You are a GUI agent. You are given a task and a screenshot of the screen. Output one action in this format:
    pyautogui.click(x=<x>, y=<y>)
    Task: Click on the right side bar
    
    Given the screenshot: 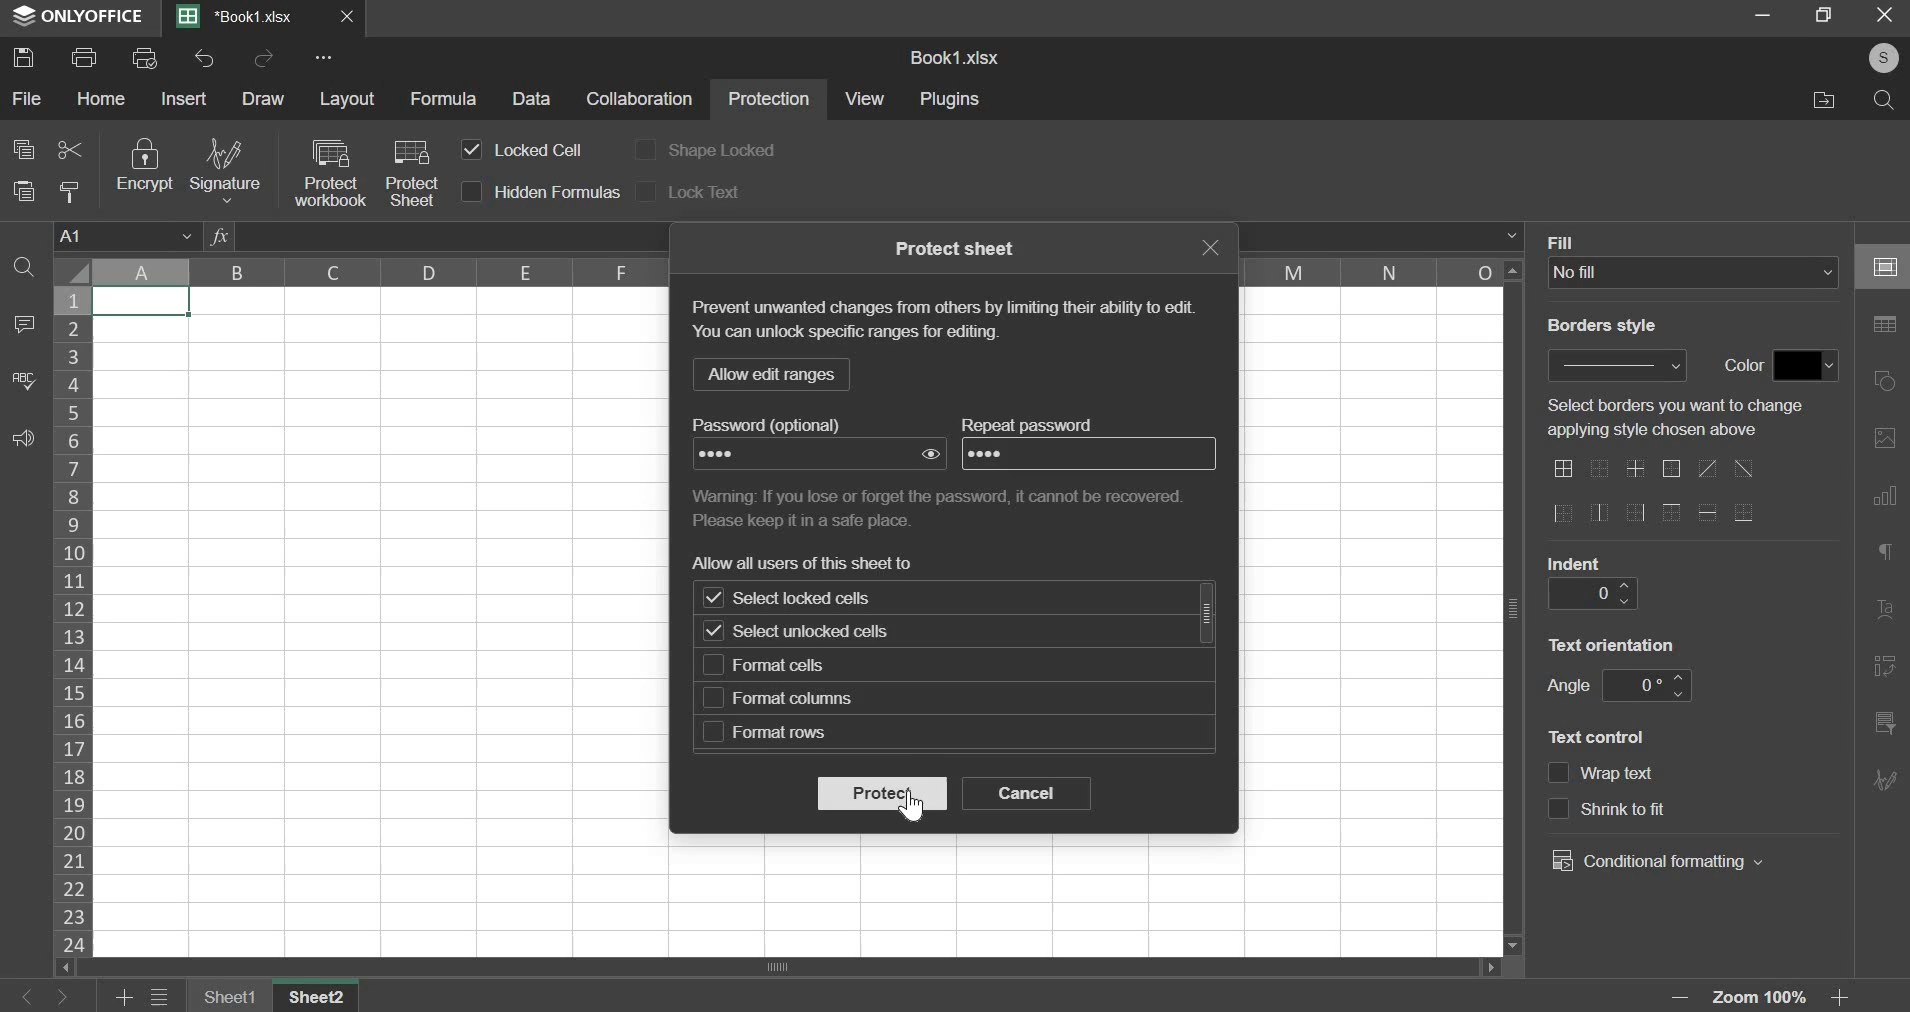 What is the action you would take?
    pyautogui.click(x=1888, y=551)
    